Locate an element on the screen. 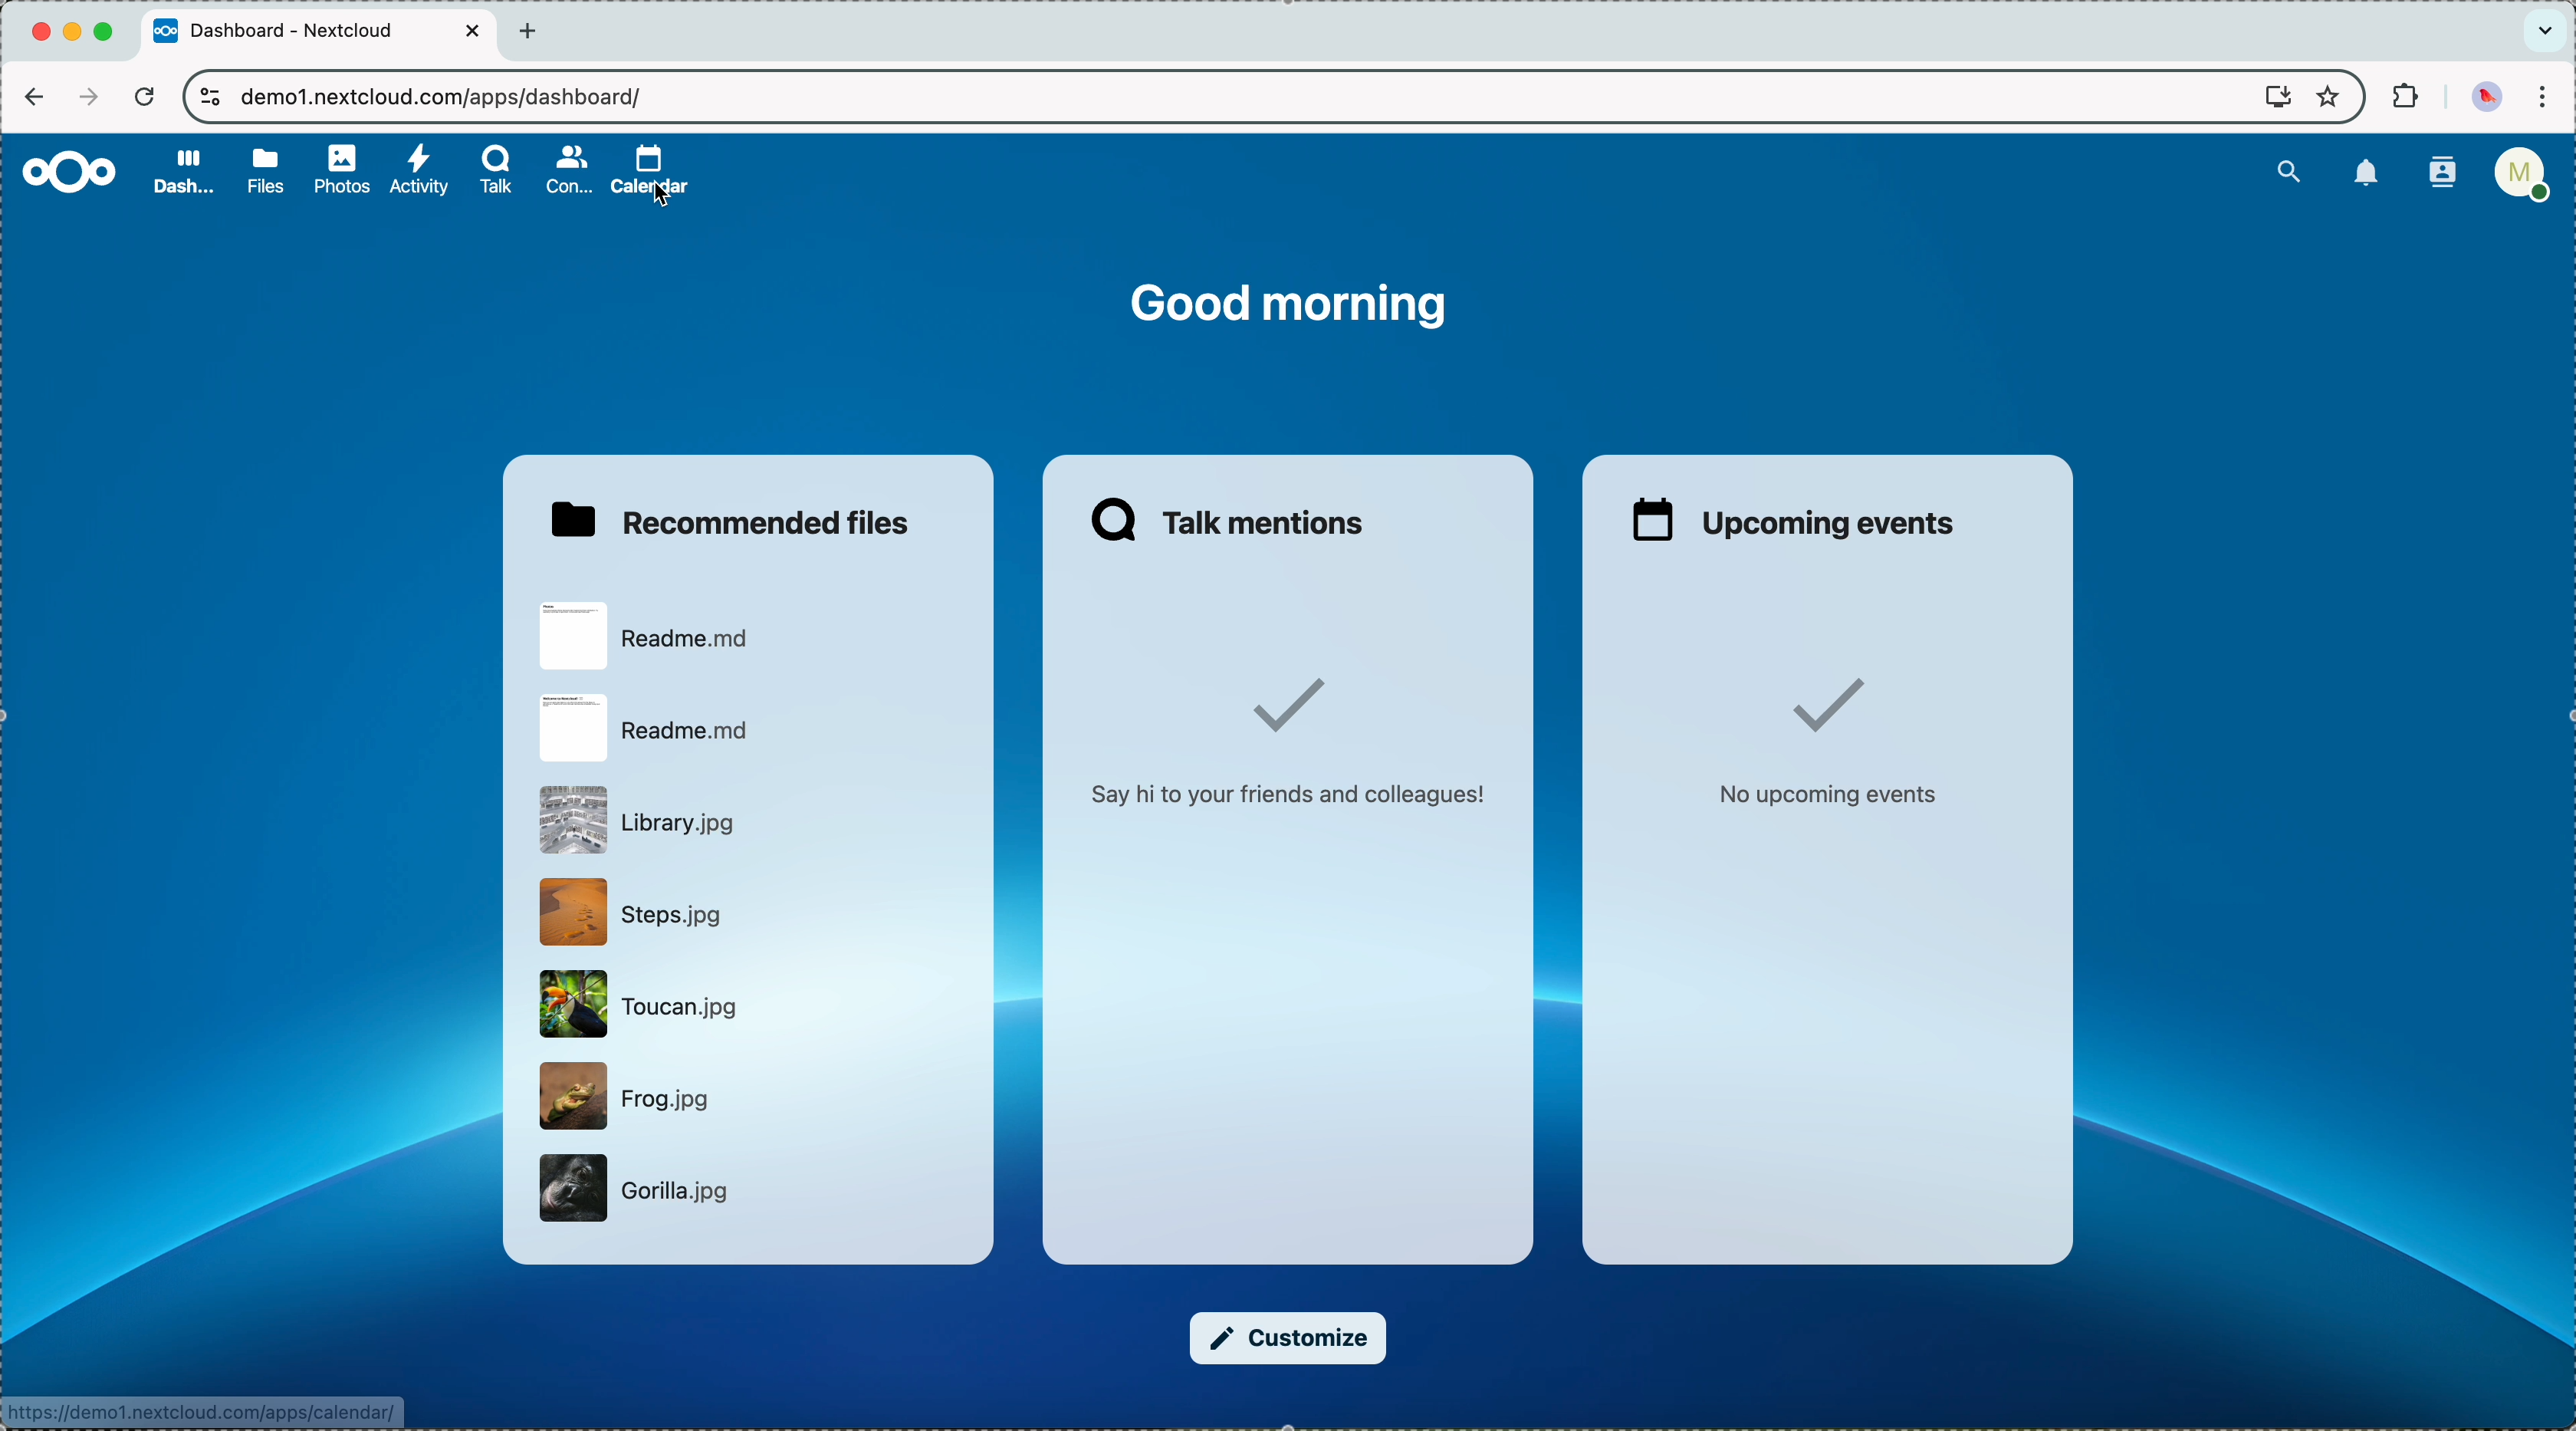 Image resolution: width=2576 pixels, height=1431 pixels. URL is located at coordinates (446, 94).